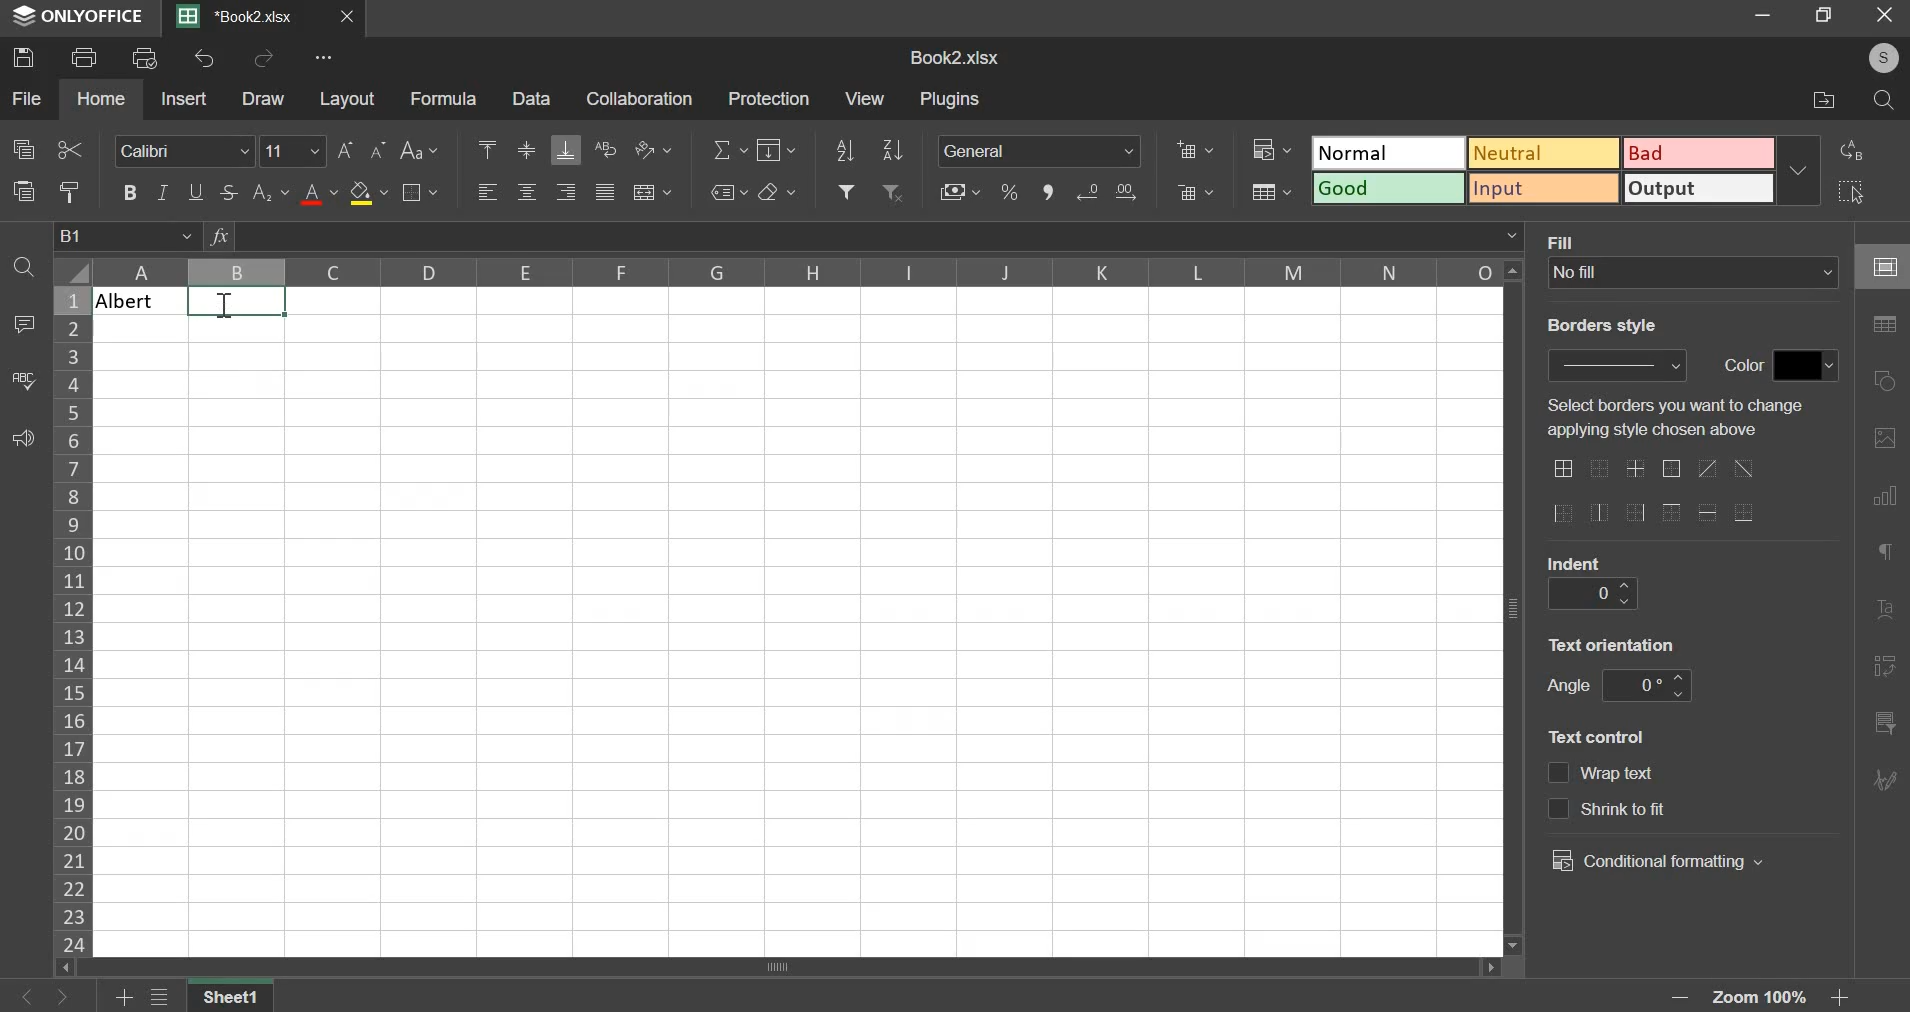  Describe the element at coordinates (1889, 607) in the screenshot. I see `text art settings` at that location.